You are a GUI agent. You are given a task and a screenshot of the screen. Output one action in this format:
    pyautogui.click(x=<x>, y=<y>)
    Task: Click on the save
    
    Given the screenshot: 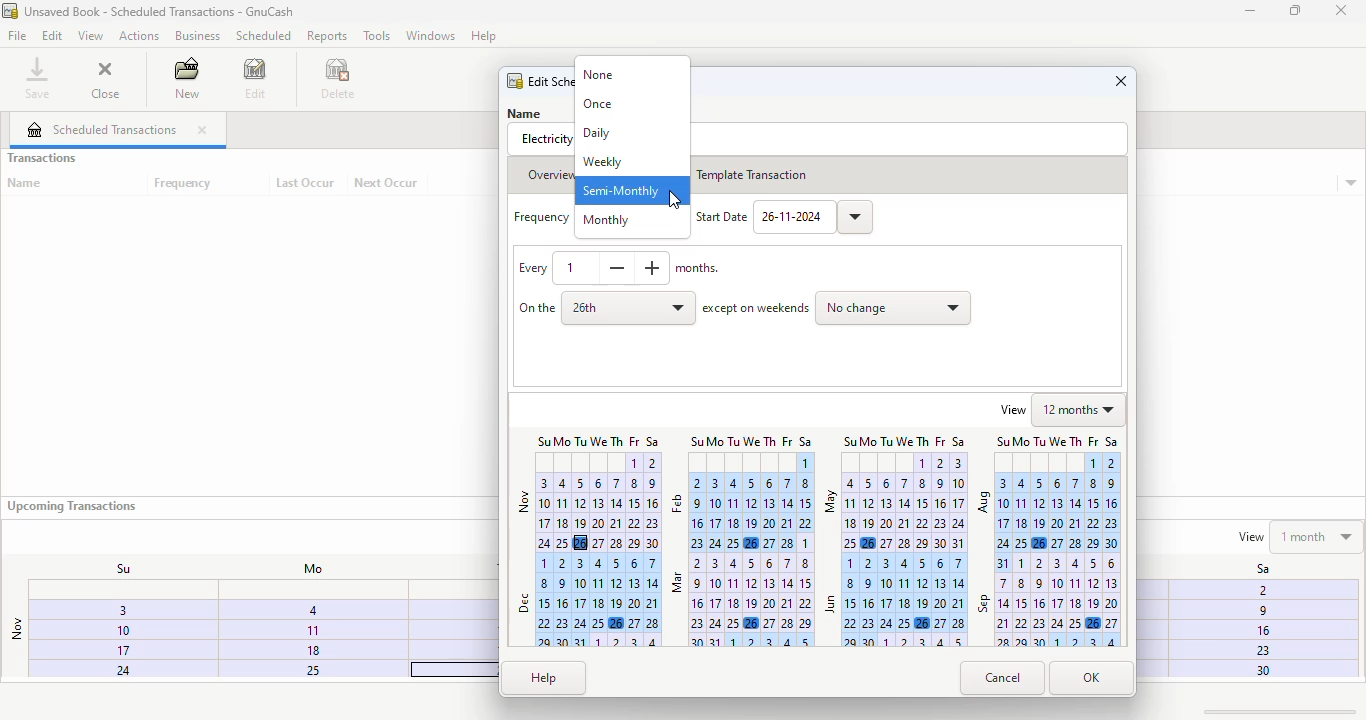 What is the action you would take?
    pyautogui.click(x=38, y=77)
    